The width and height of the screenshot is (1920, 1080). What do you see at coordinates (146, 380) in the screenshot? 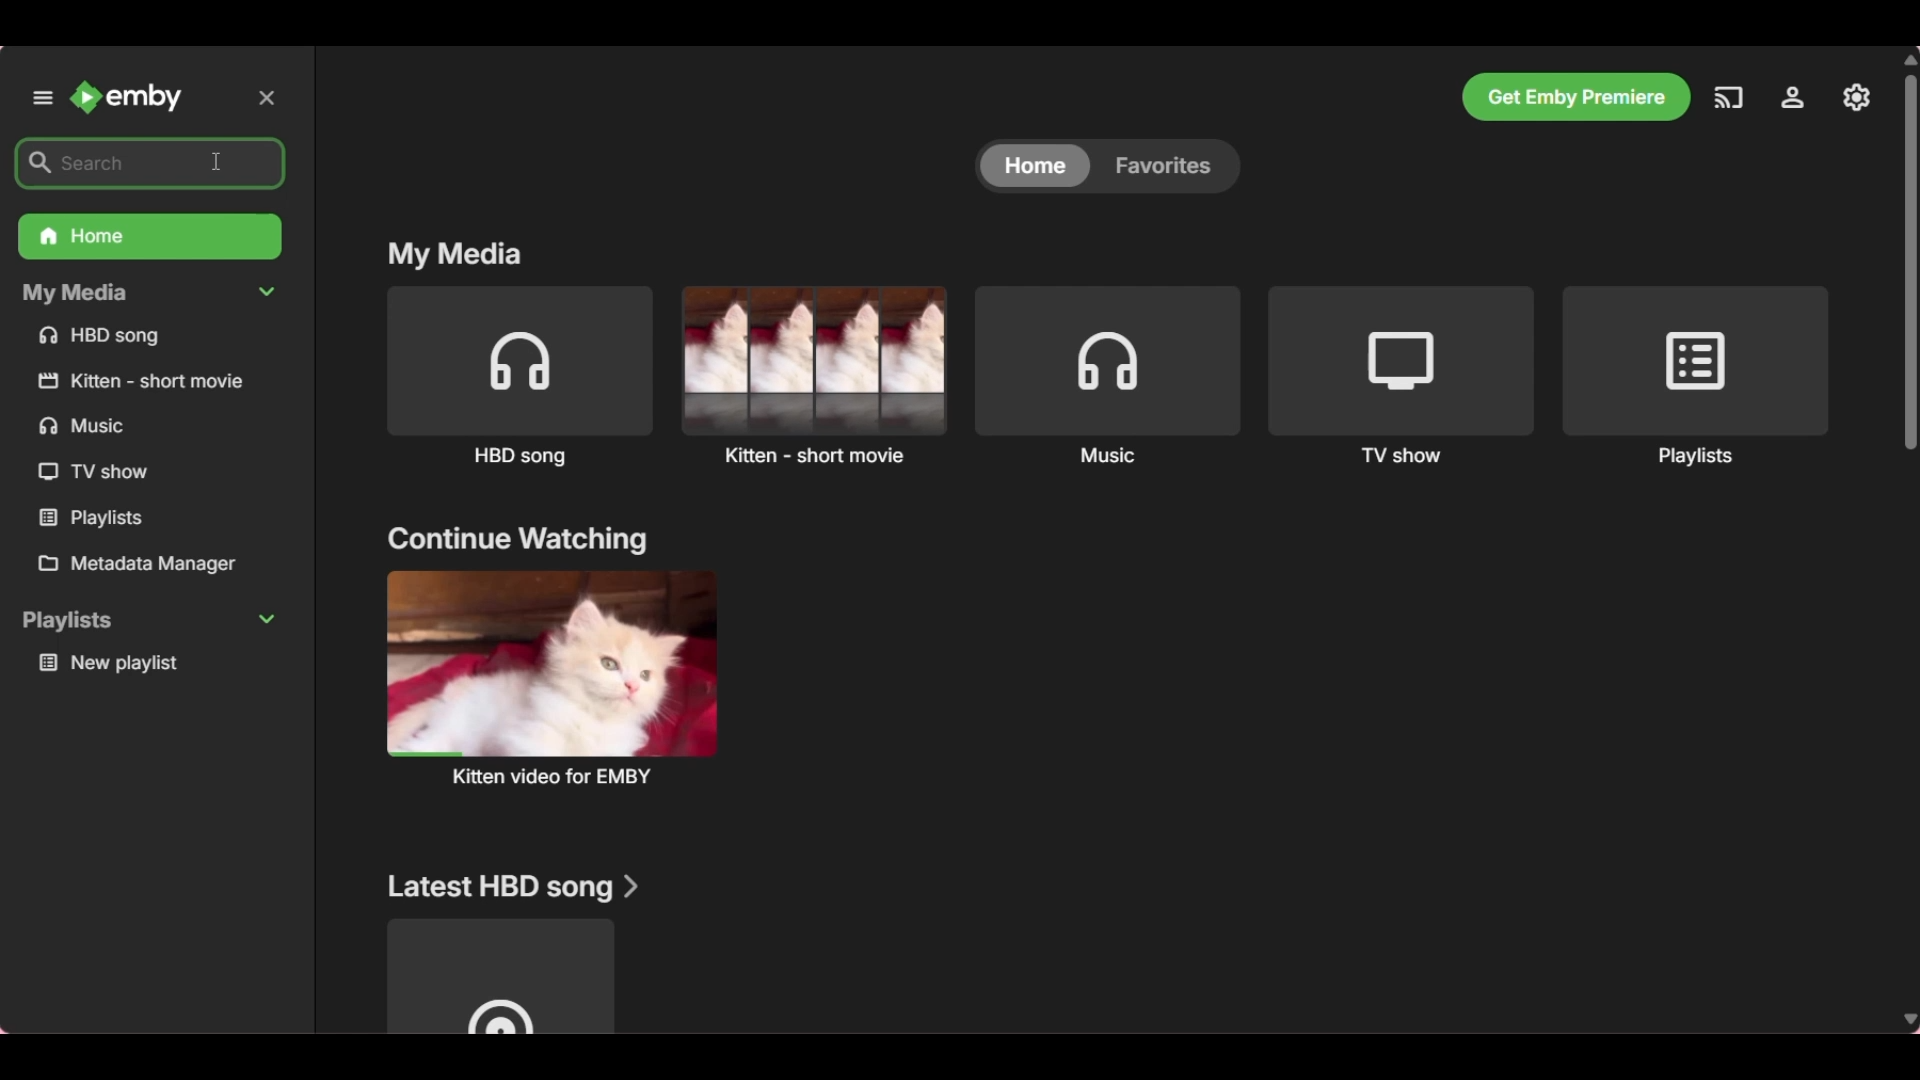
I see `kitten short movie` at bounding box center [146, 380].